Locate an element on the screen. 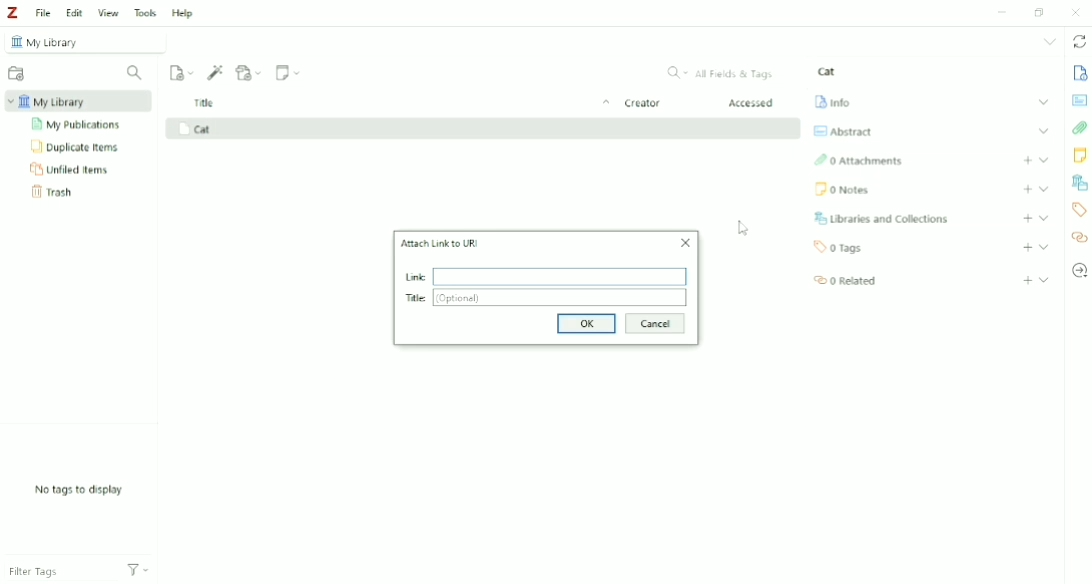 Image resolution: width=1092 pixels, height=584 pixels. Title is located at coordinates (416, 299).